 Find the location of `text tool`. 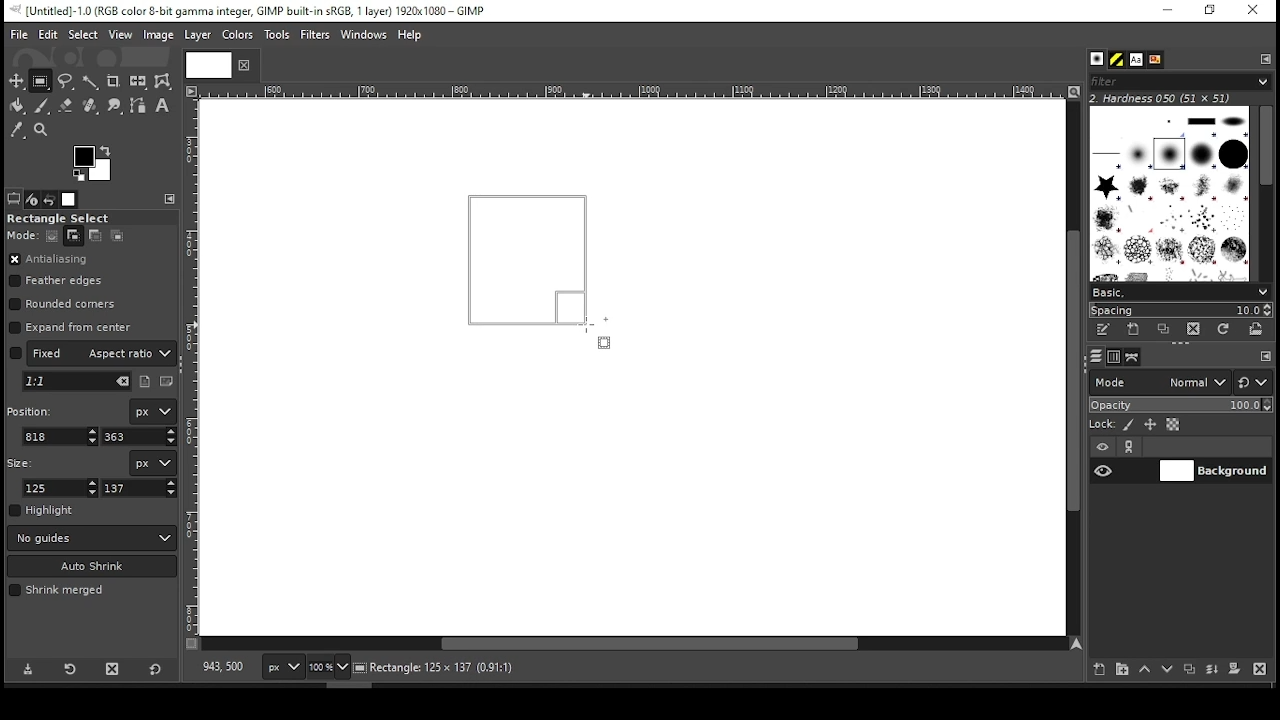

text tool is located at coordinates (162, 107).